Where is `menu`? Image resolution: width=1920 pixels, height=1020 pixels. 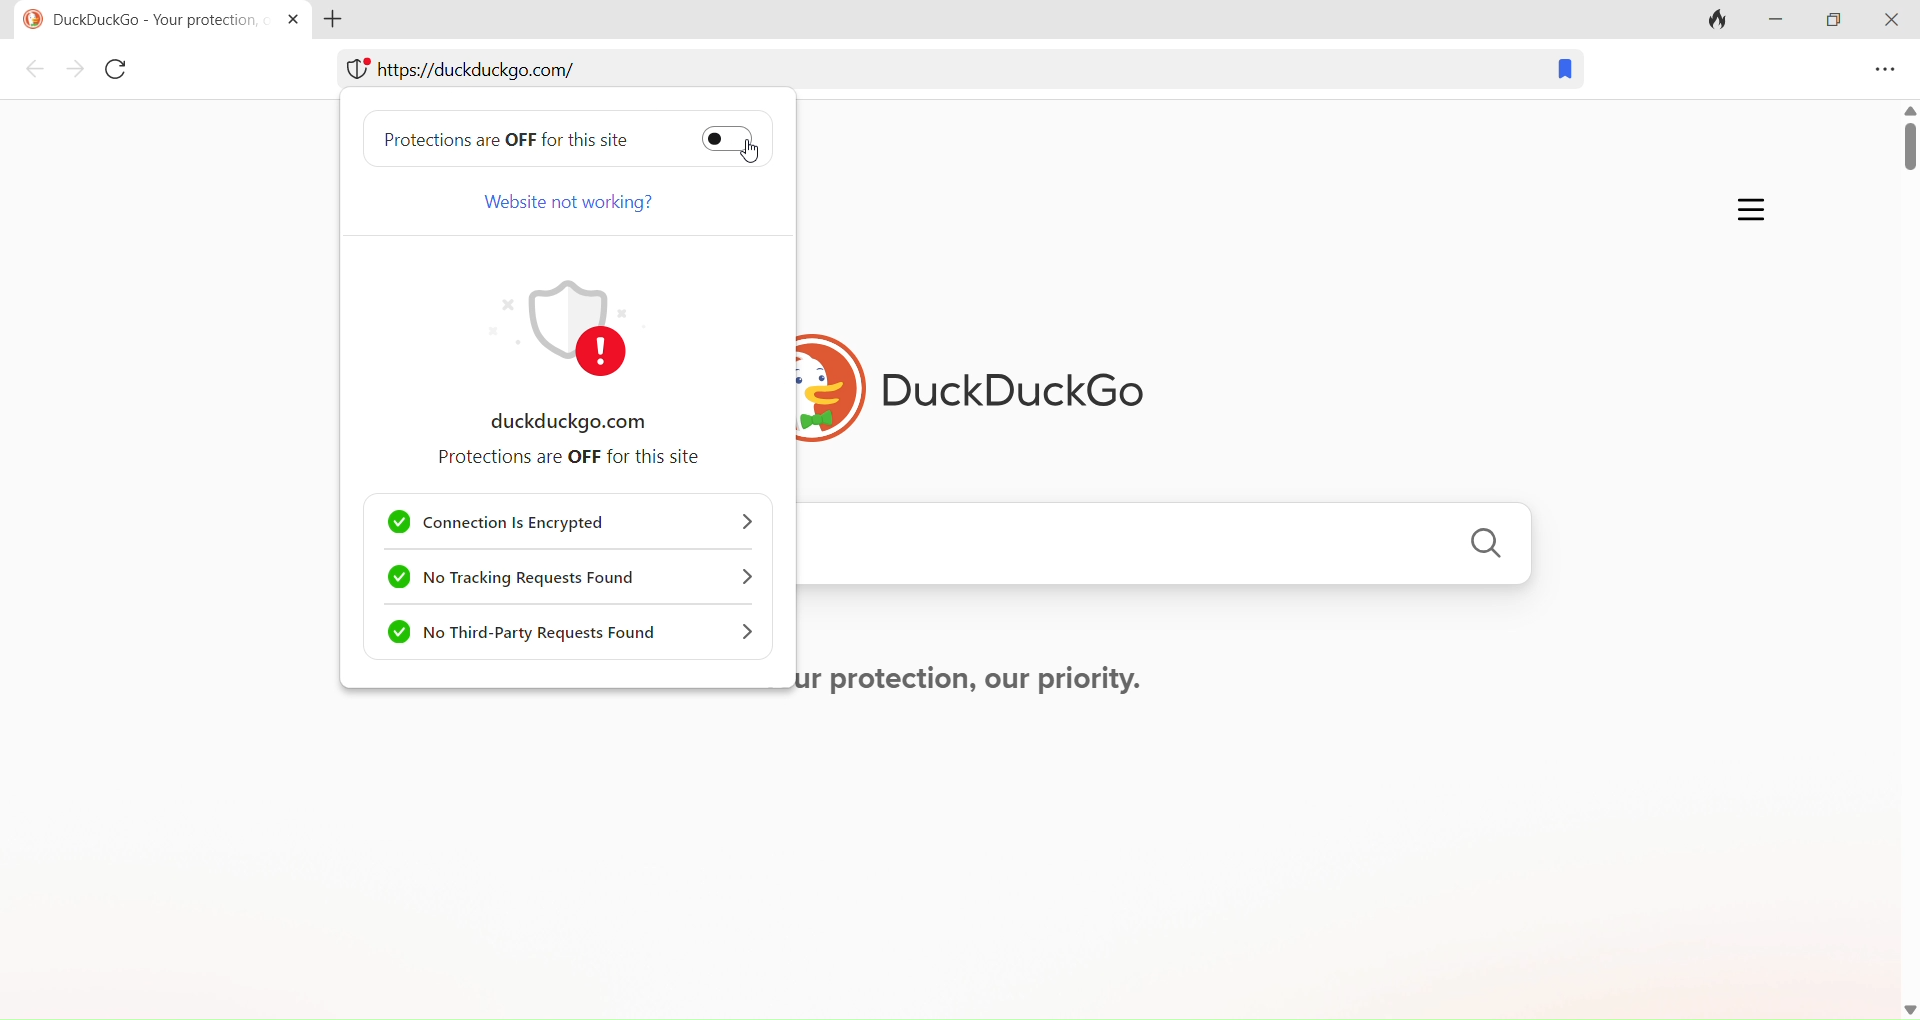 menu is located at coordinates (1882, 72).